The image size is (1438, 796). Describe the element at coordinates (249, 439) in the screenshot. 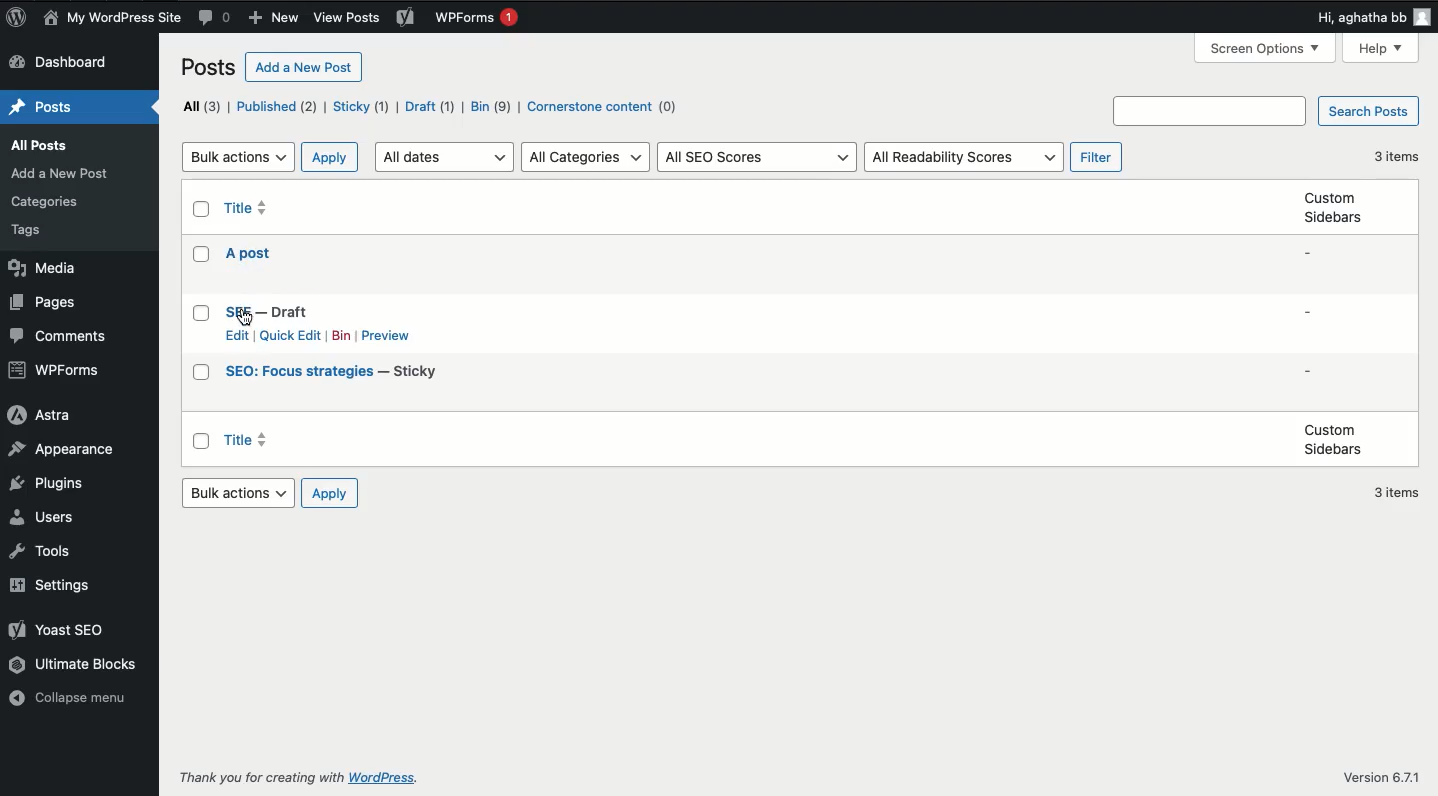

I see `Title` at that location.